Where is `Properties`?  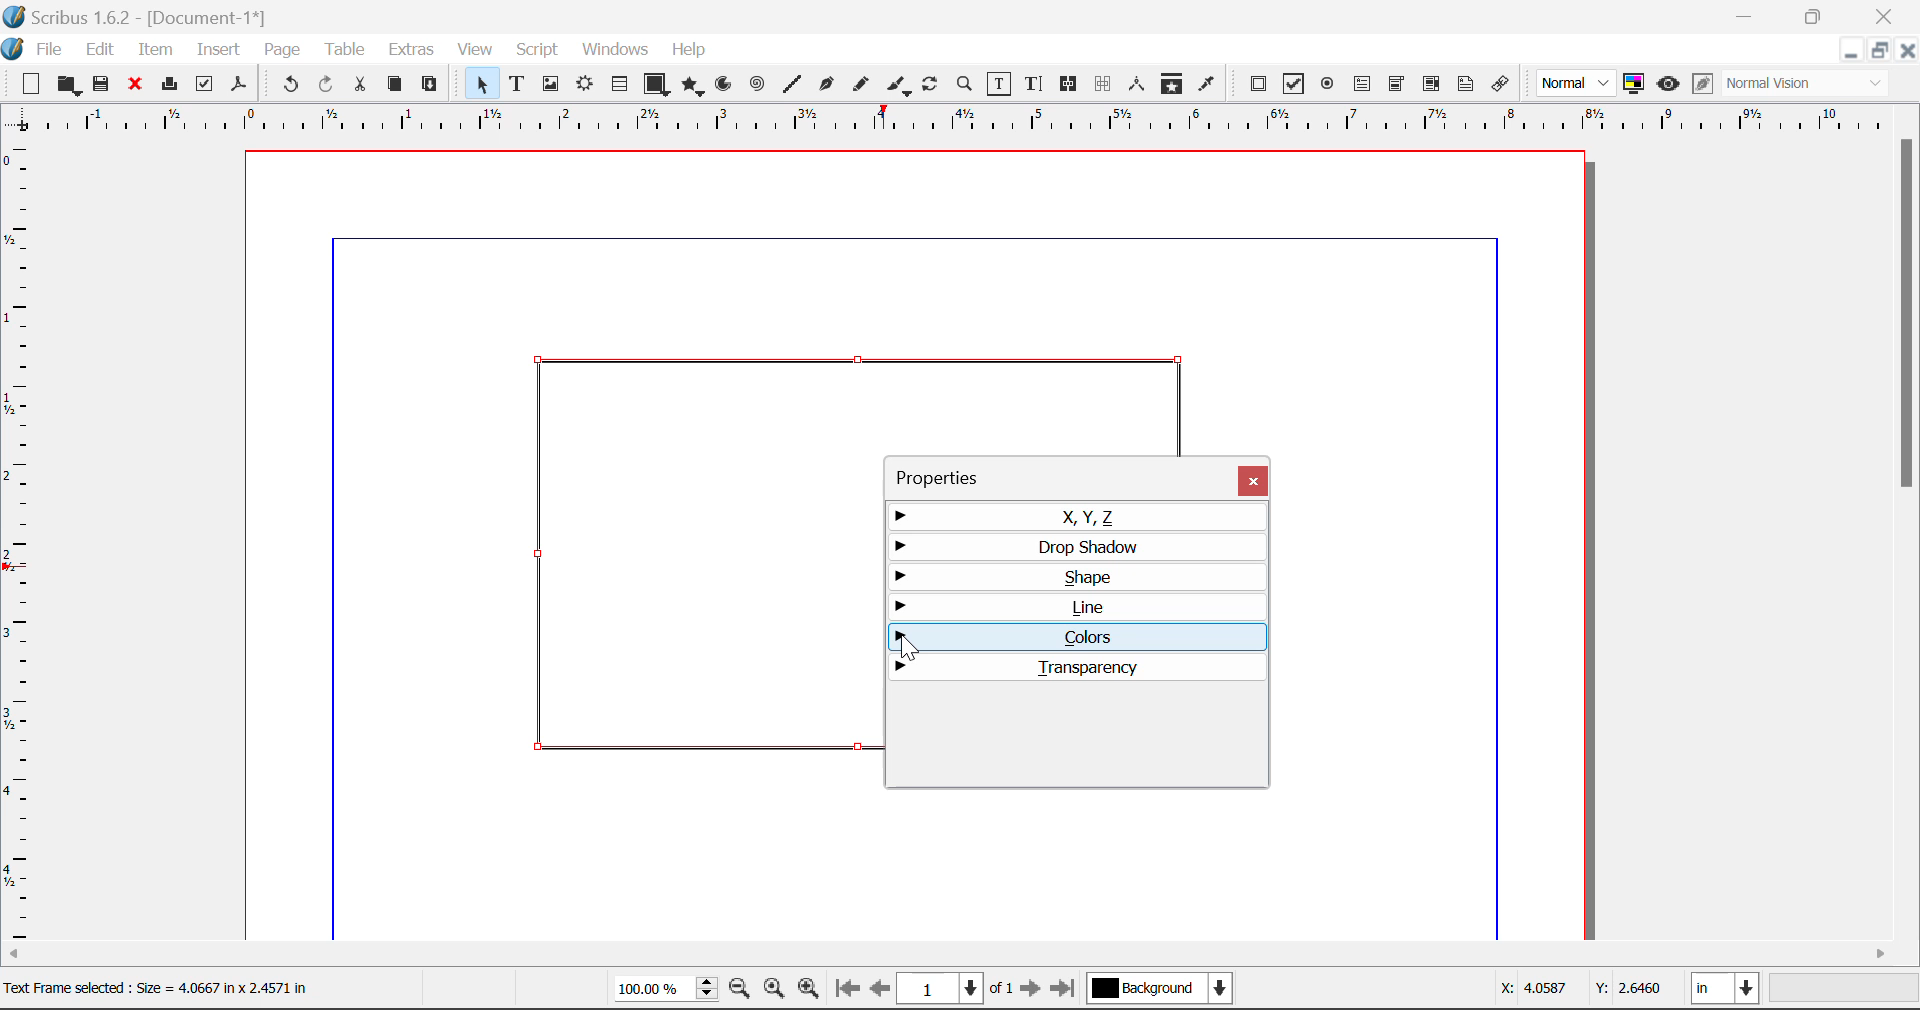
Properties is located at coordinates (950, 475).